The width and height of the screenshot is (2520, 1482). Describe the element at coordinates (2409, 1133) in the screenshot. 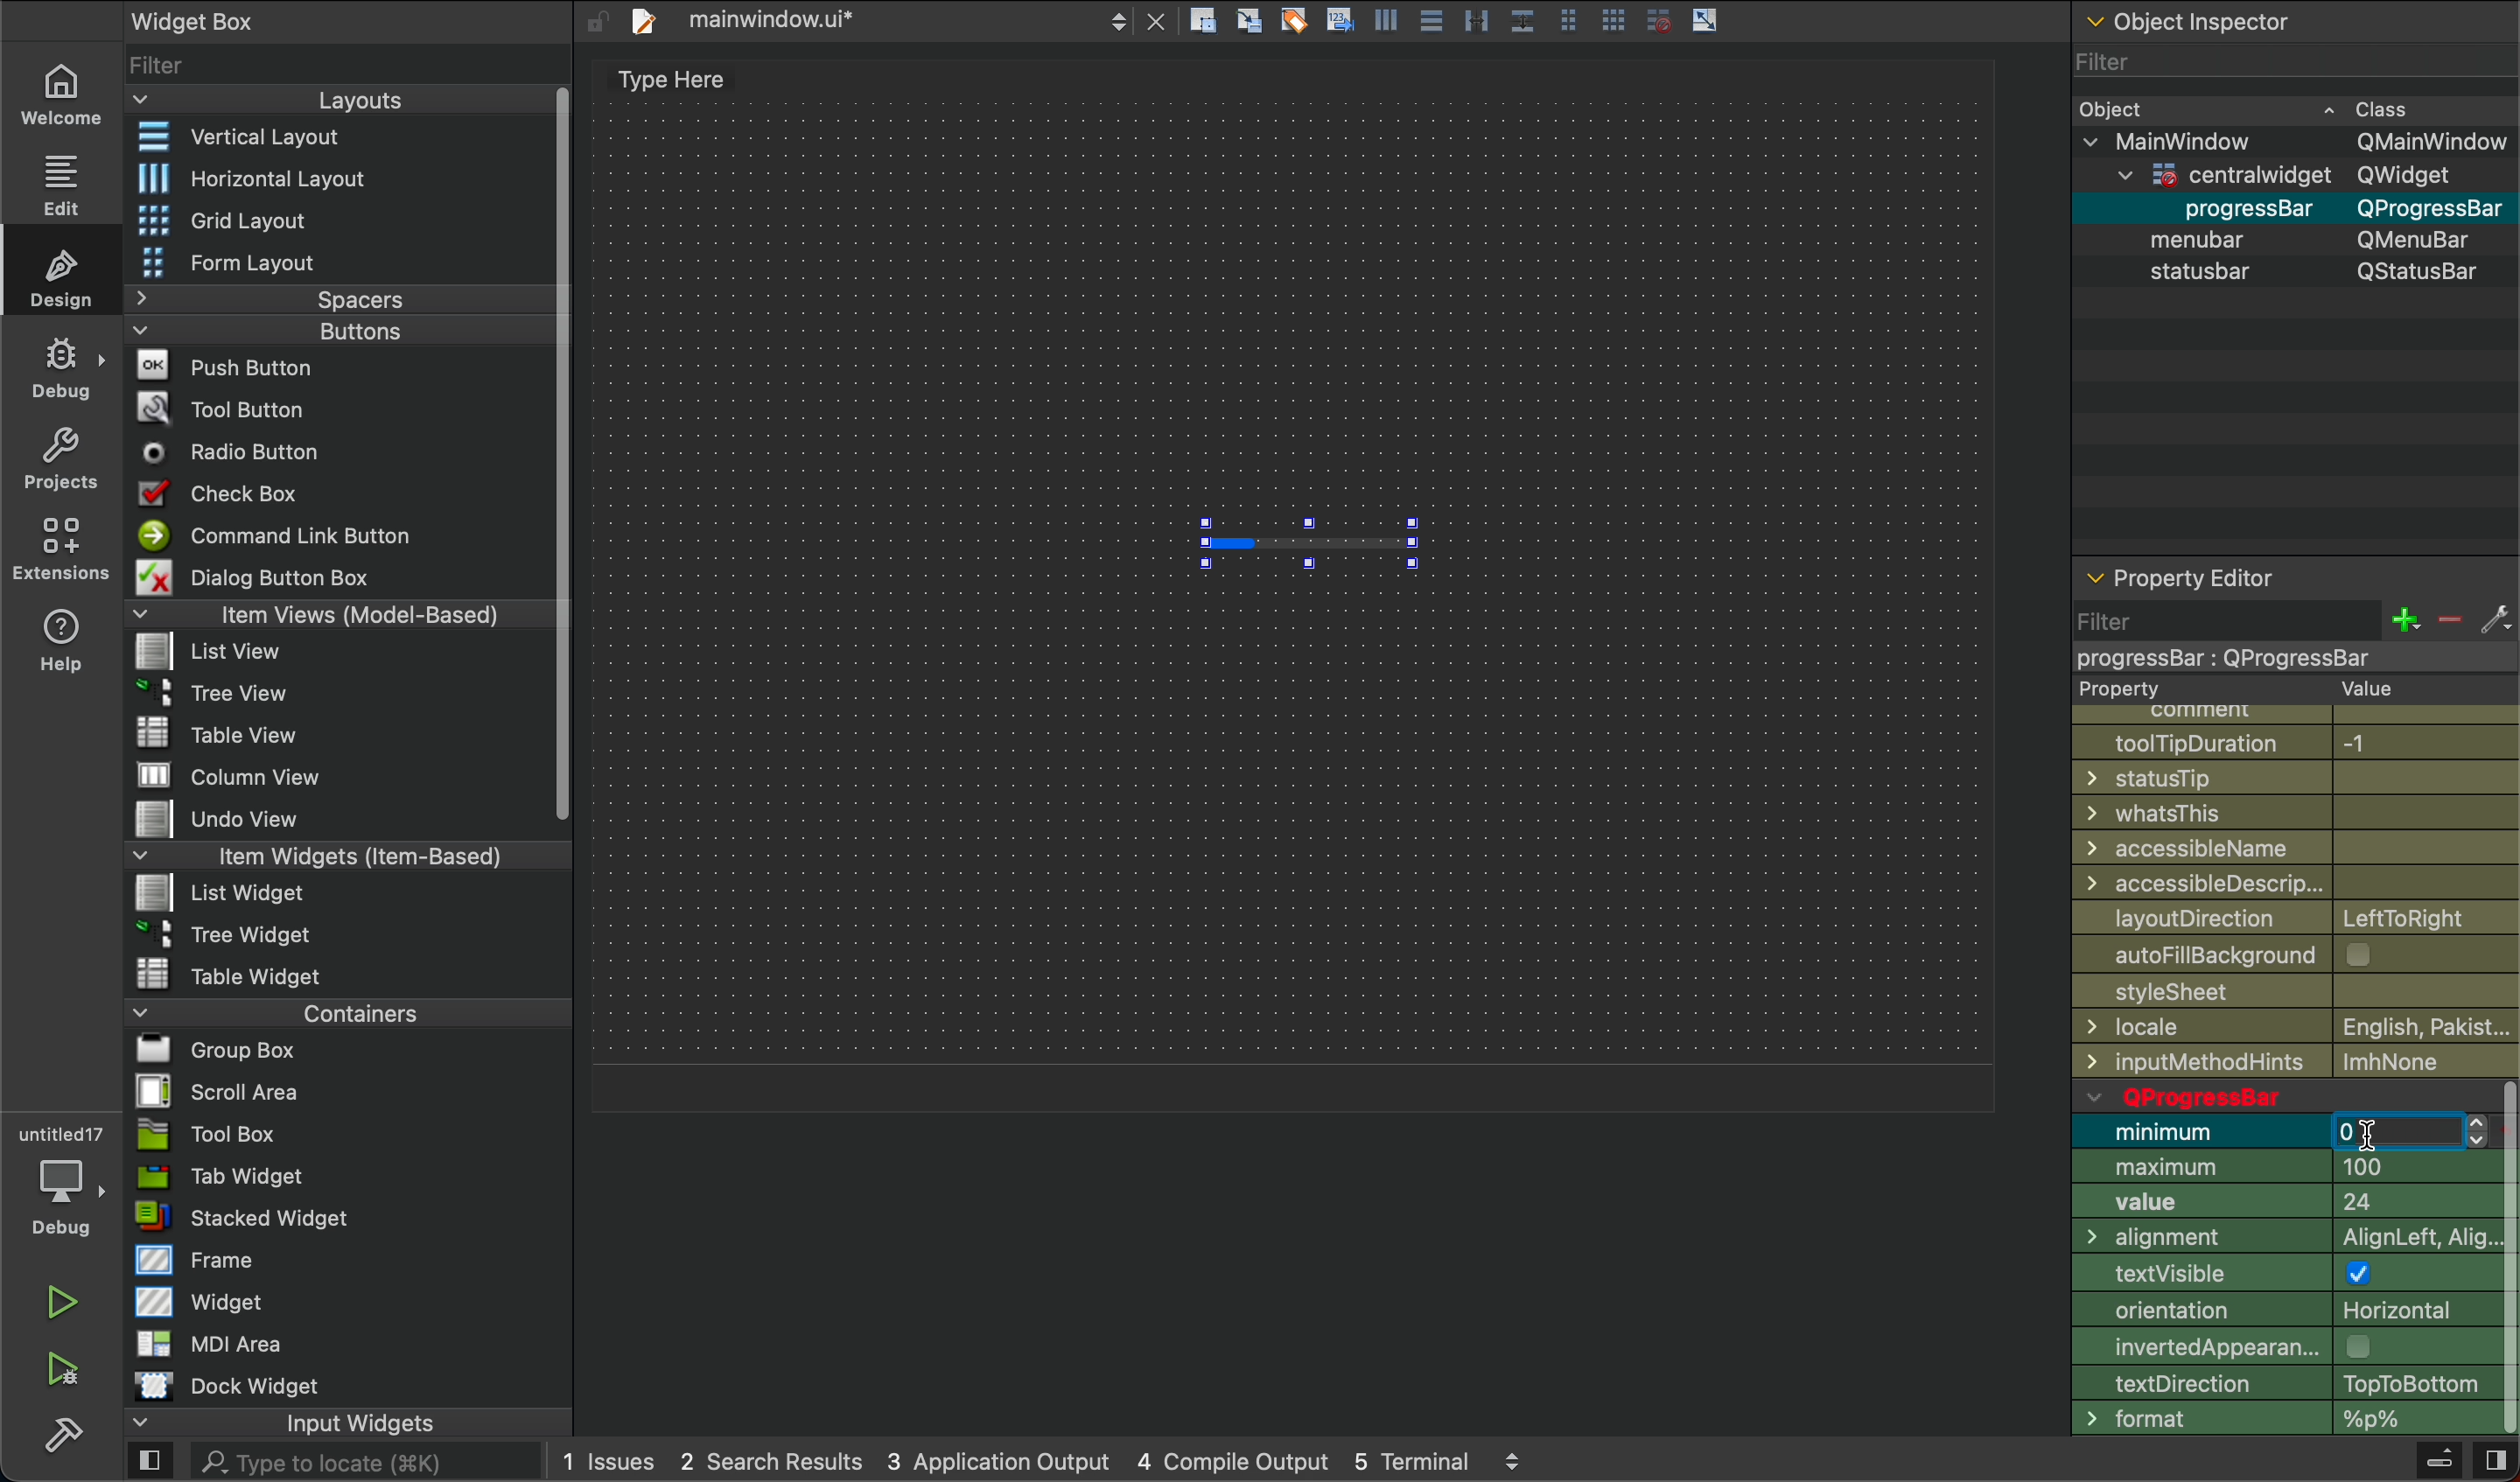

I see `number input` at that location.